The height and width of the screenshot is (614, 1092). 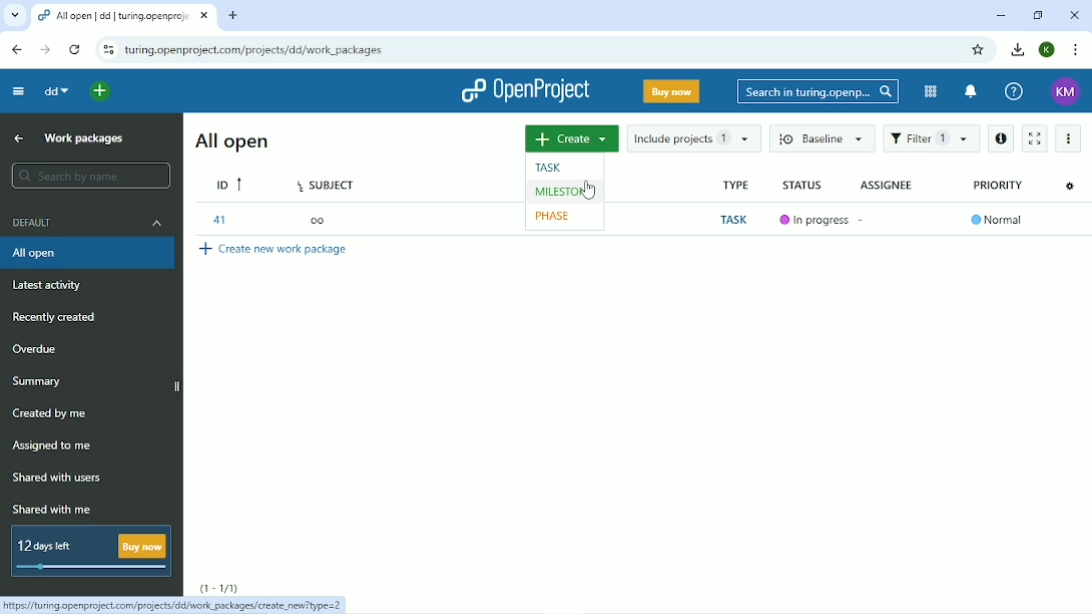 What do you see at coordinates (57, 479) in the screenshot?
I see `Shared with users` at bounding box center [57, 479].